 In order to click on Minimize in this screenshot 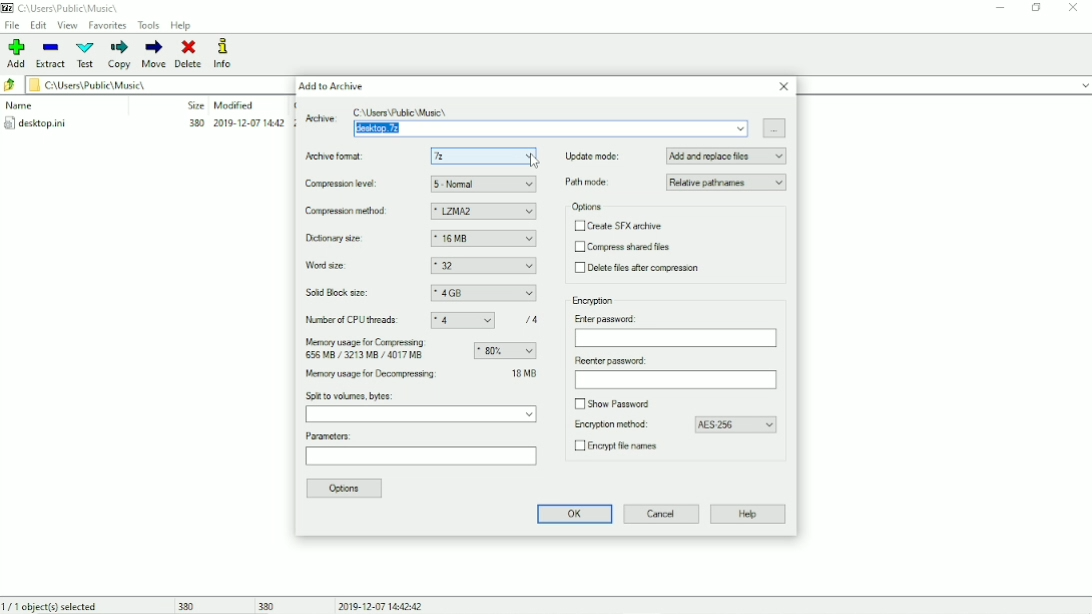, I will do `click(1001, 8)`.